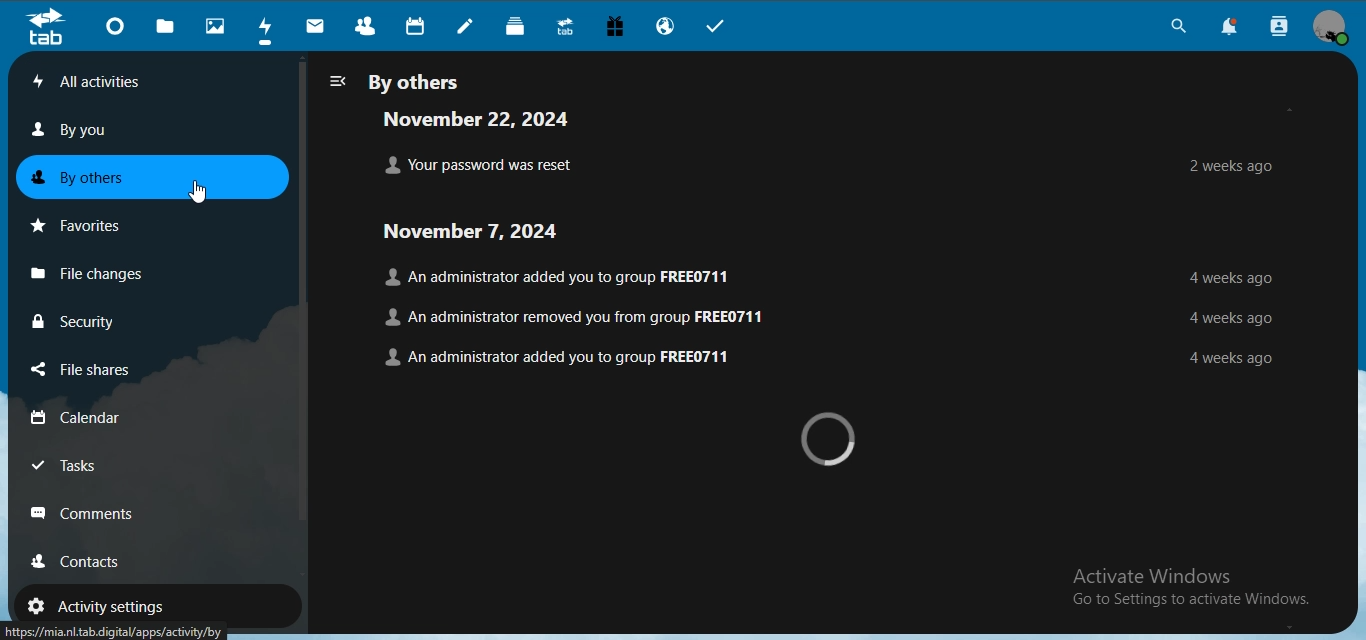  What do you see at coordinates (720, 27) in the screenshot?
I see `tasks` at bounding box center [720, 27].